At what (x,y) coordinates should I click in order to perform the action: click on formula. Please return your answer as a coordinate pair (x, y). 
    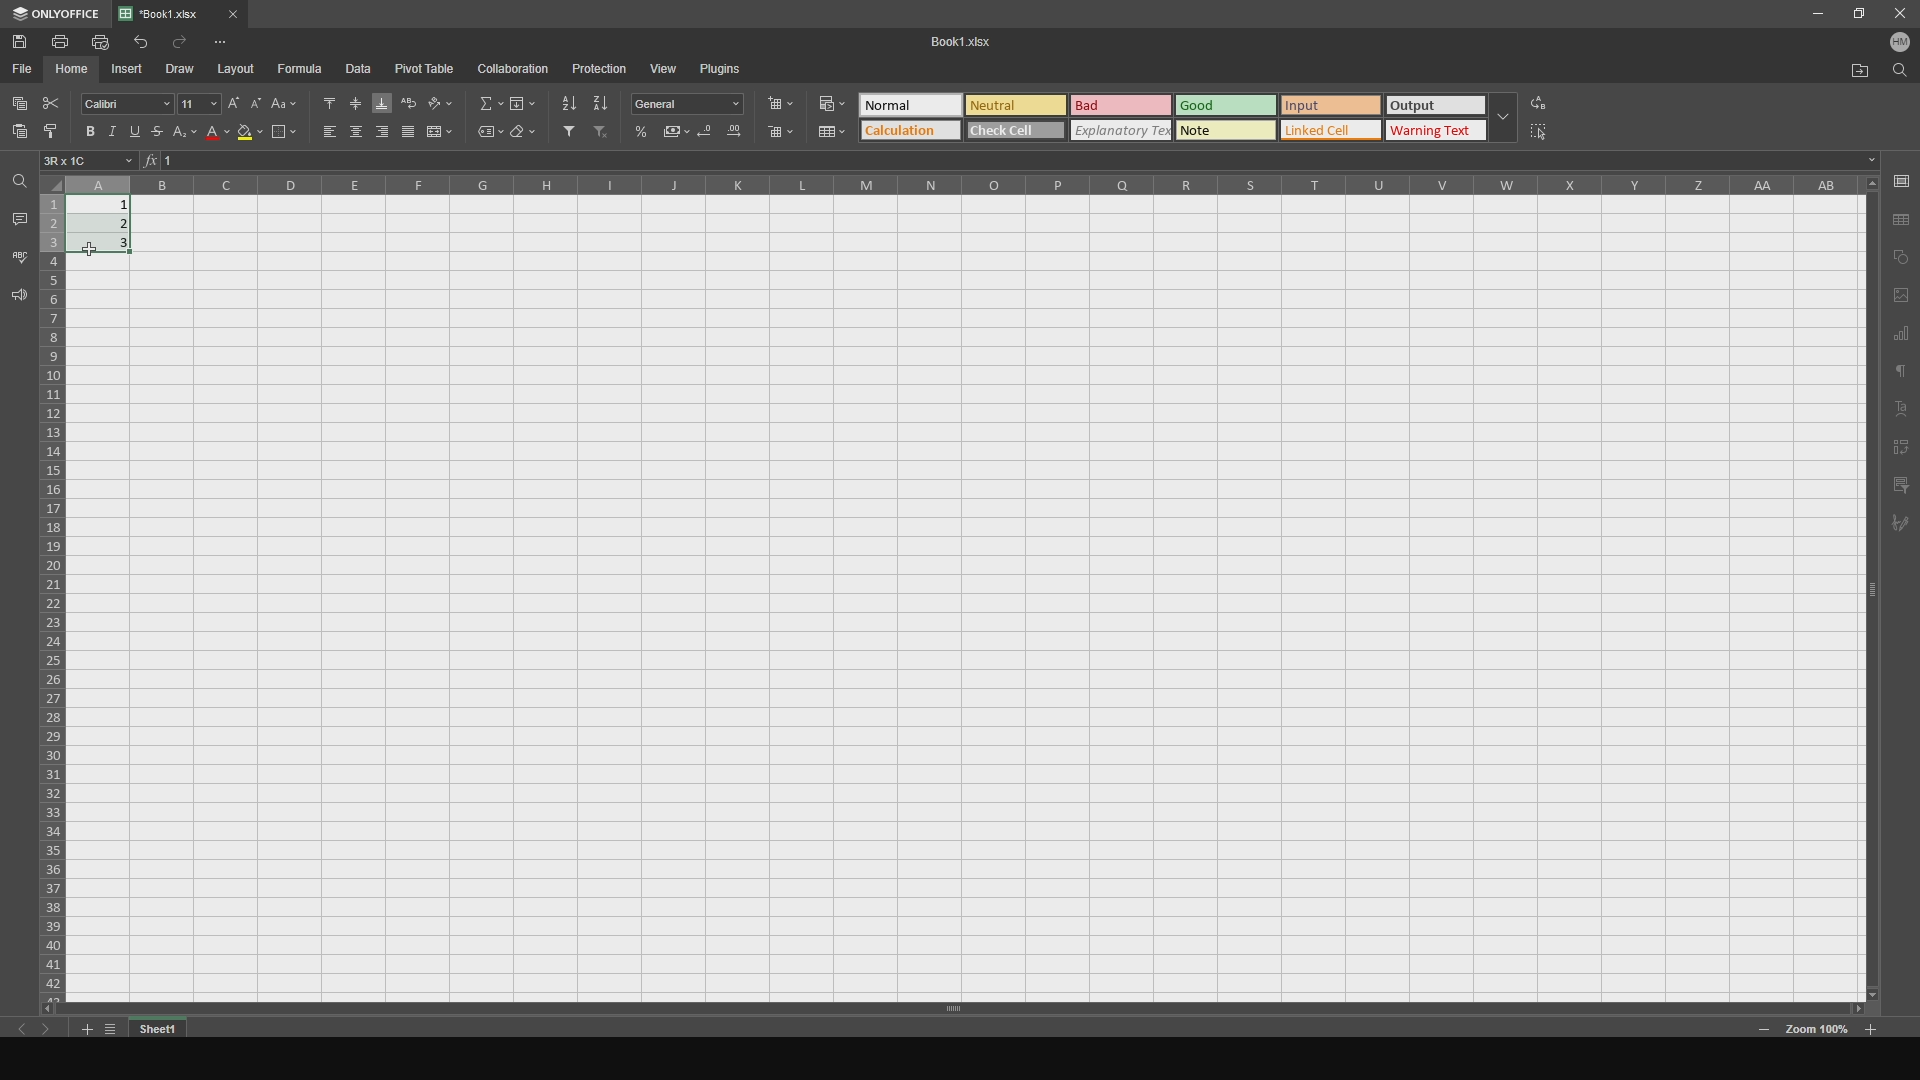
    Looking at the image, I should click on (302, 69).